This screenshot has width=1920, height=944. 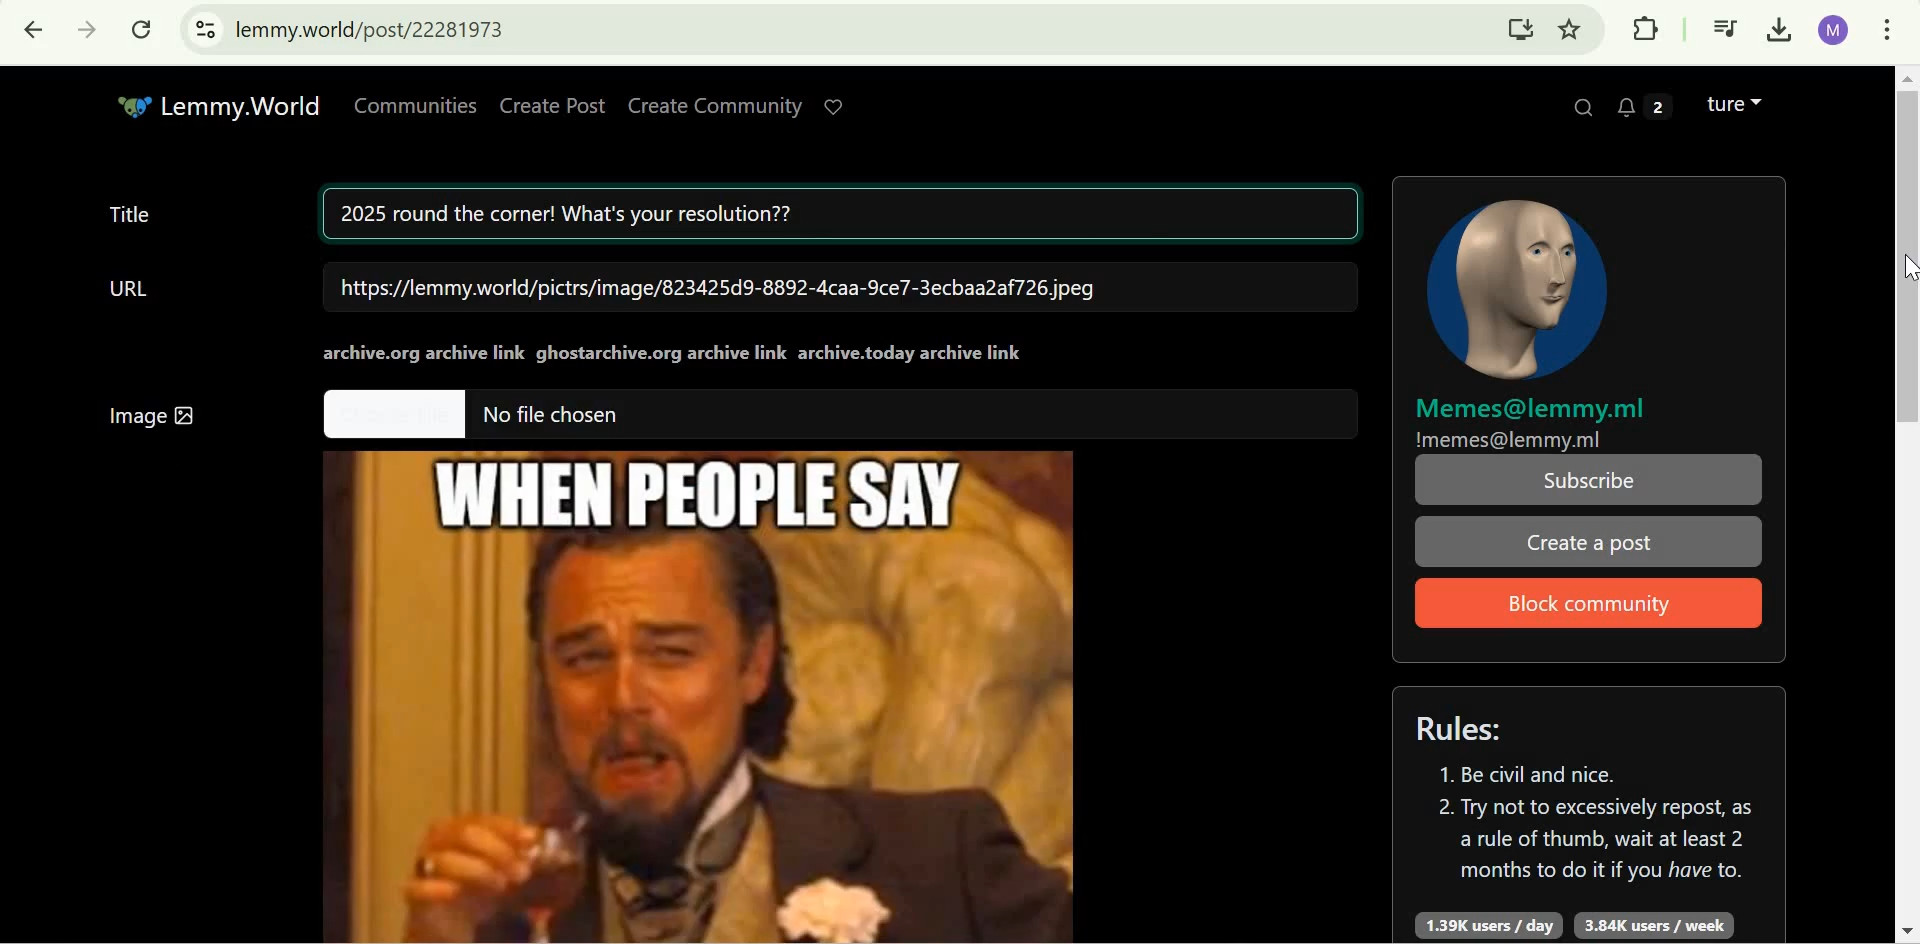 What do you see at coordinates (205, 30) in the screenshot?
I see `View site information` at bounding box center [205, 30].